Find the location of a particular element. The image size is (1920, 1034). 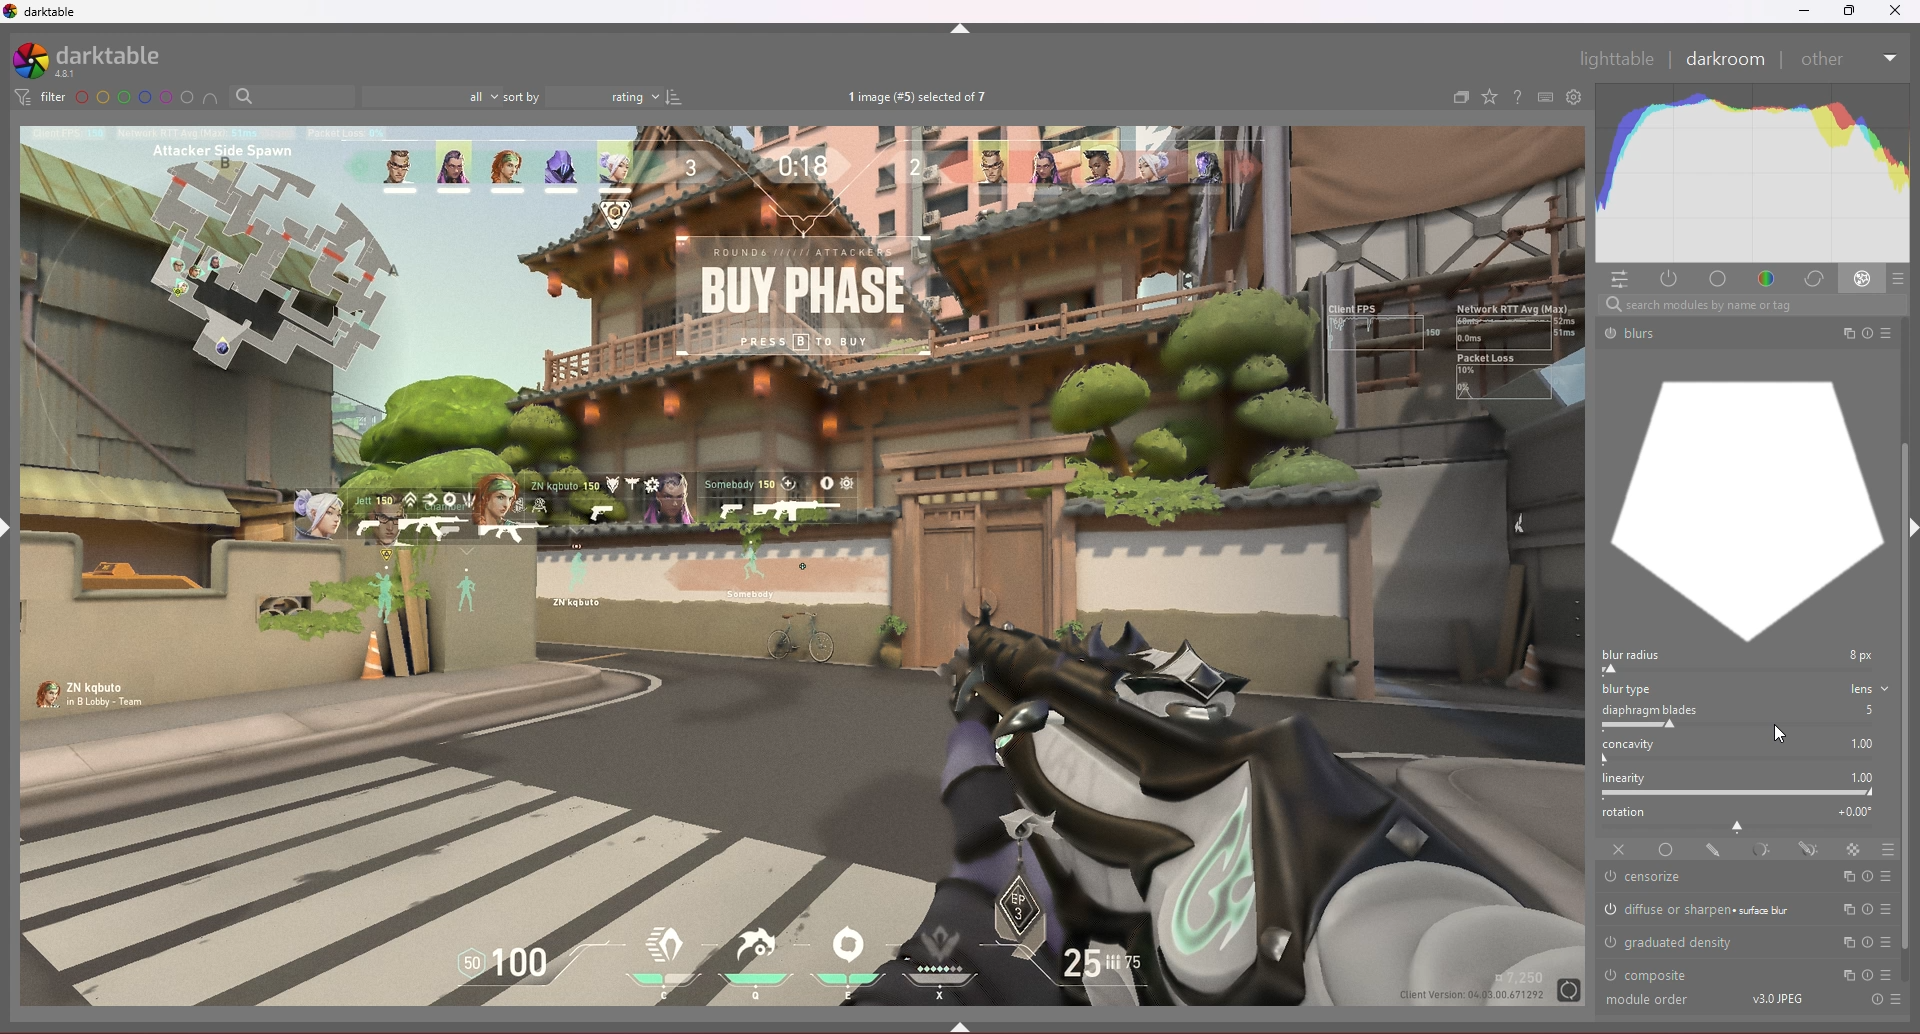

 is located at coordinates (1615, 58).